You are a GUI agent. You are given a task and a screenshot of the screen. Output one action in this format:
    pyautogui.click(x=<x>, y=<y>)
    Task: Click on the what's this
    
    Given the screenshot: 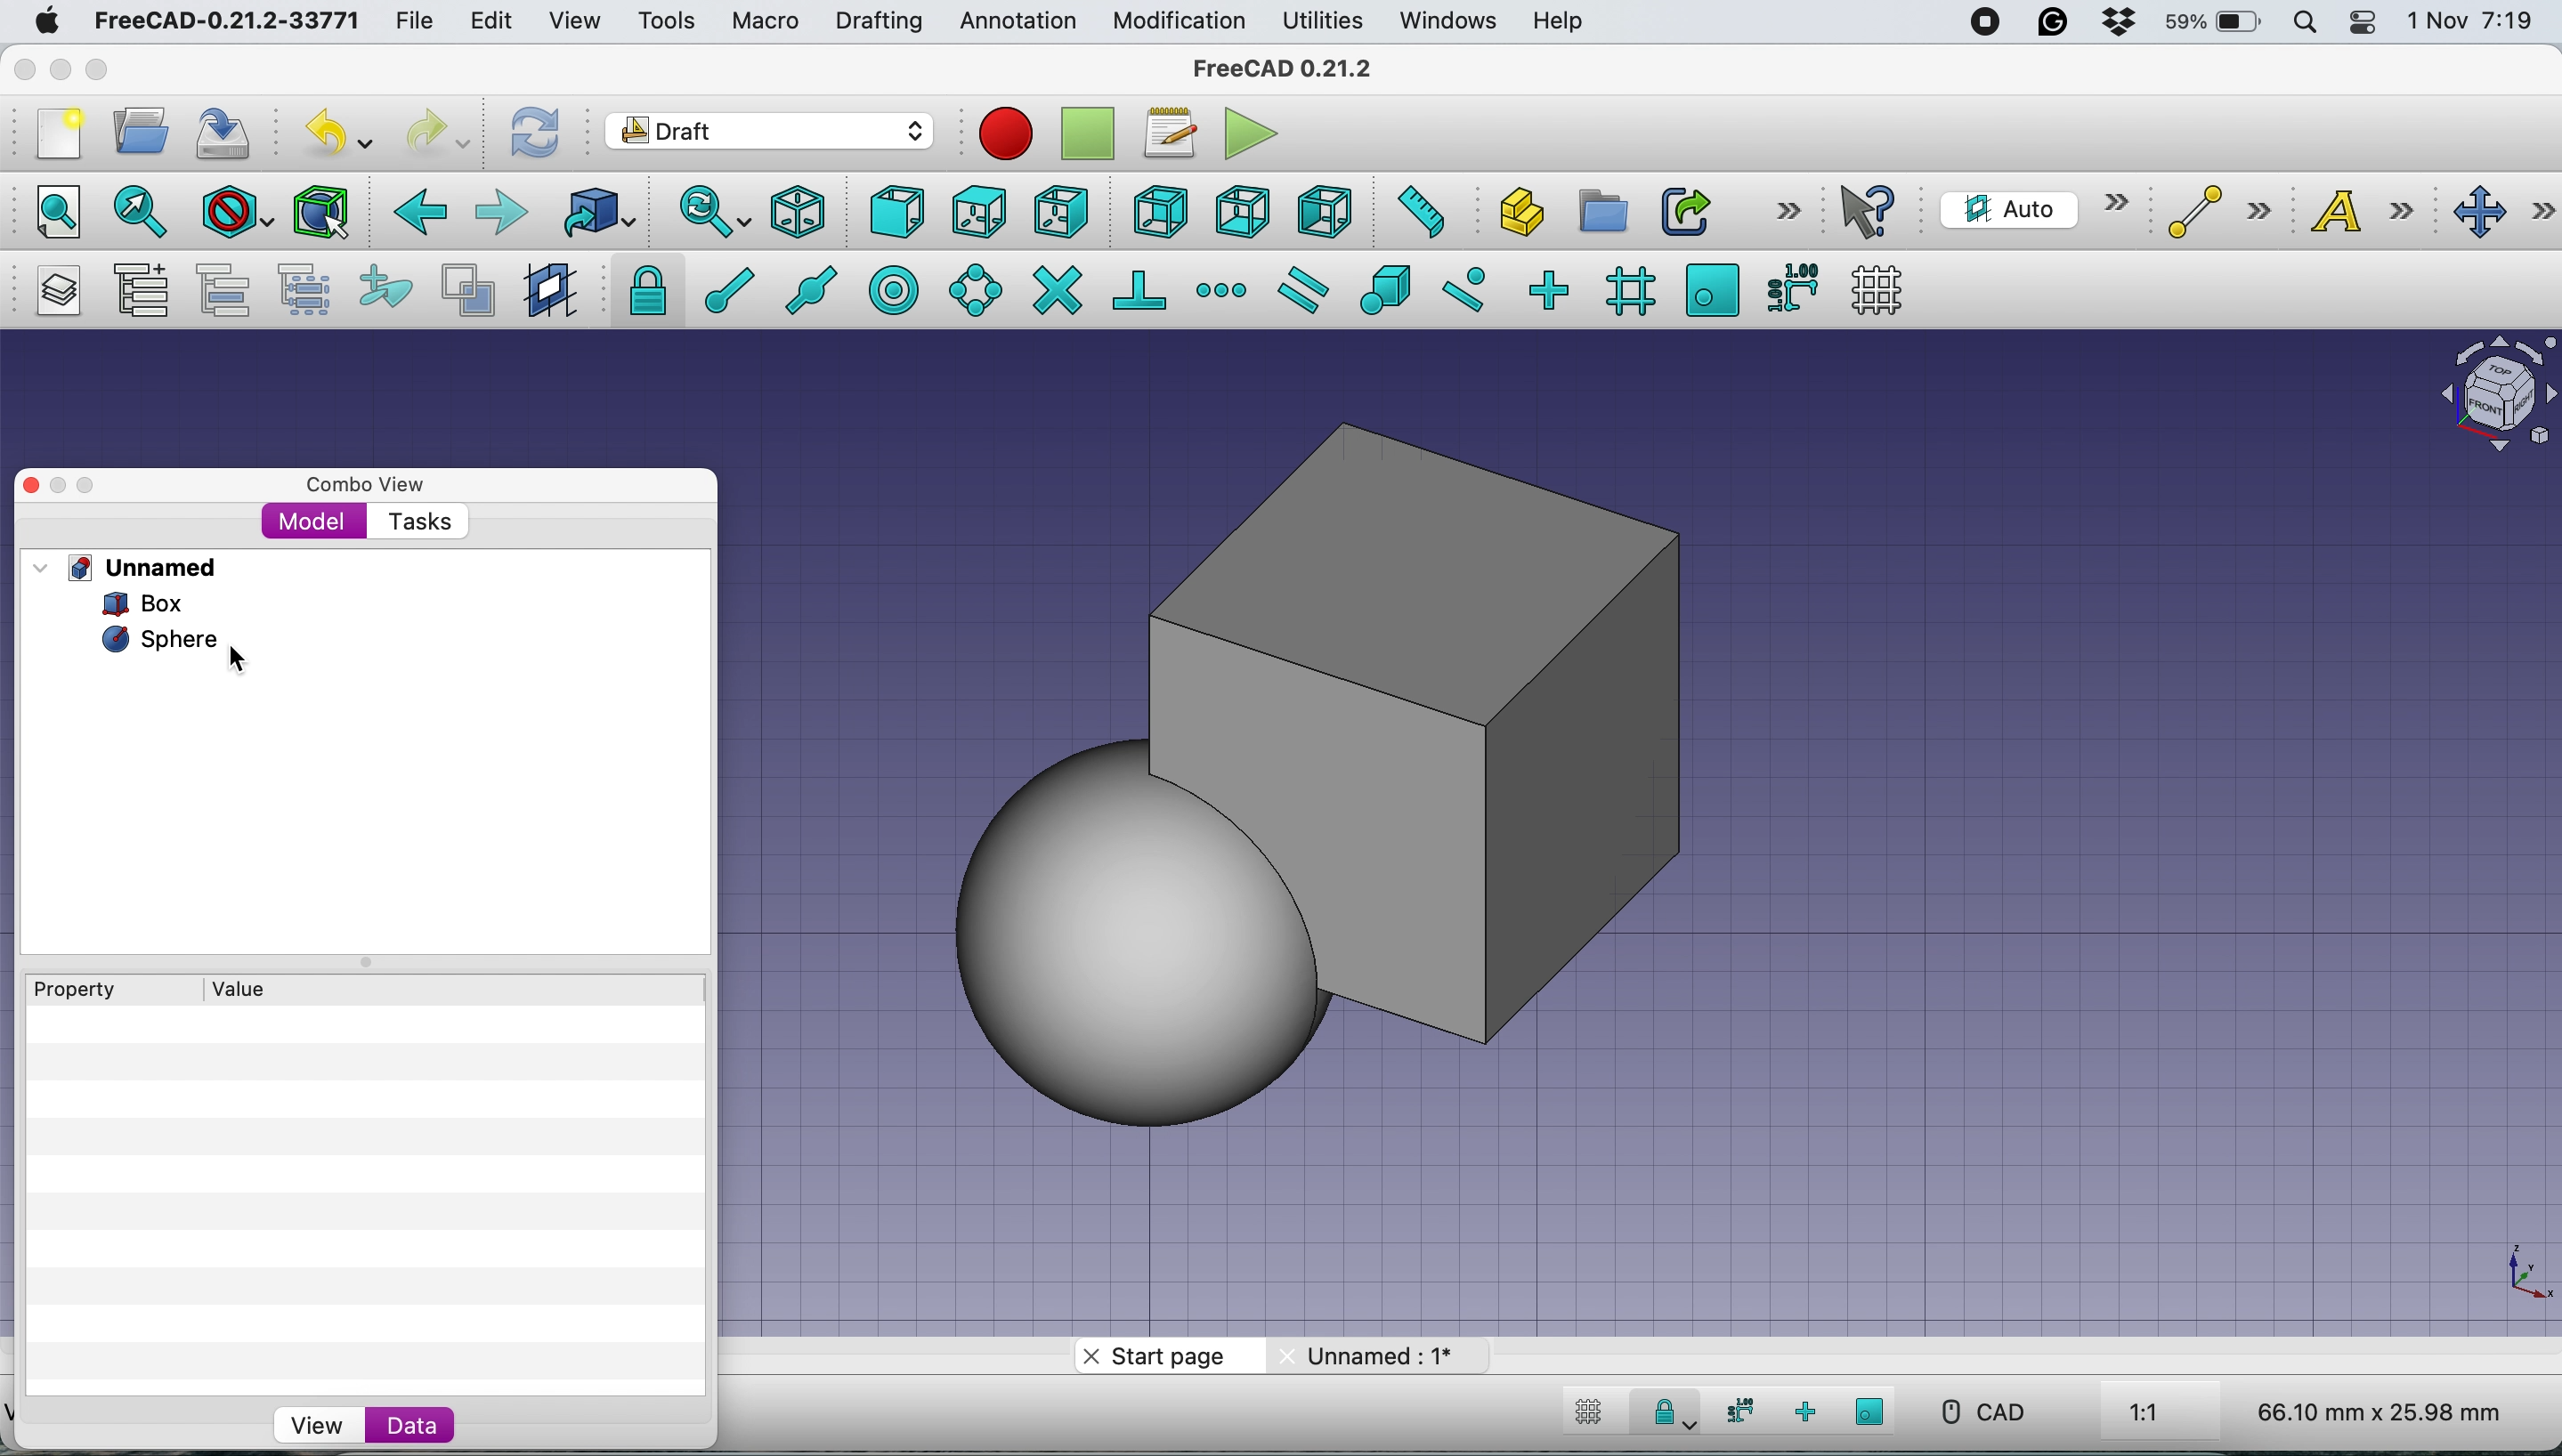 What is the action you would take?
    pyautogui.click(x=1871, y=211)
    